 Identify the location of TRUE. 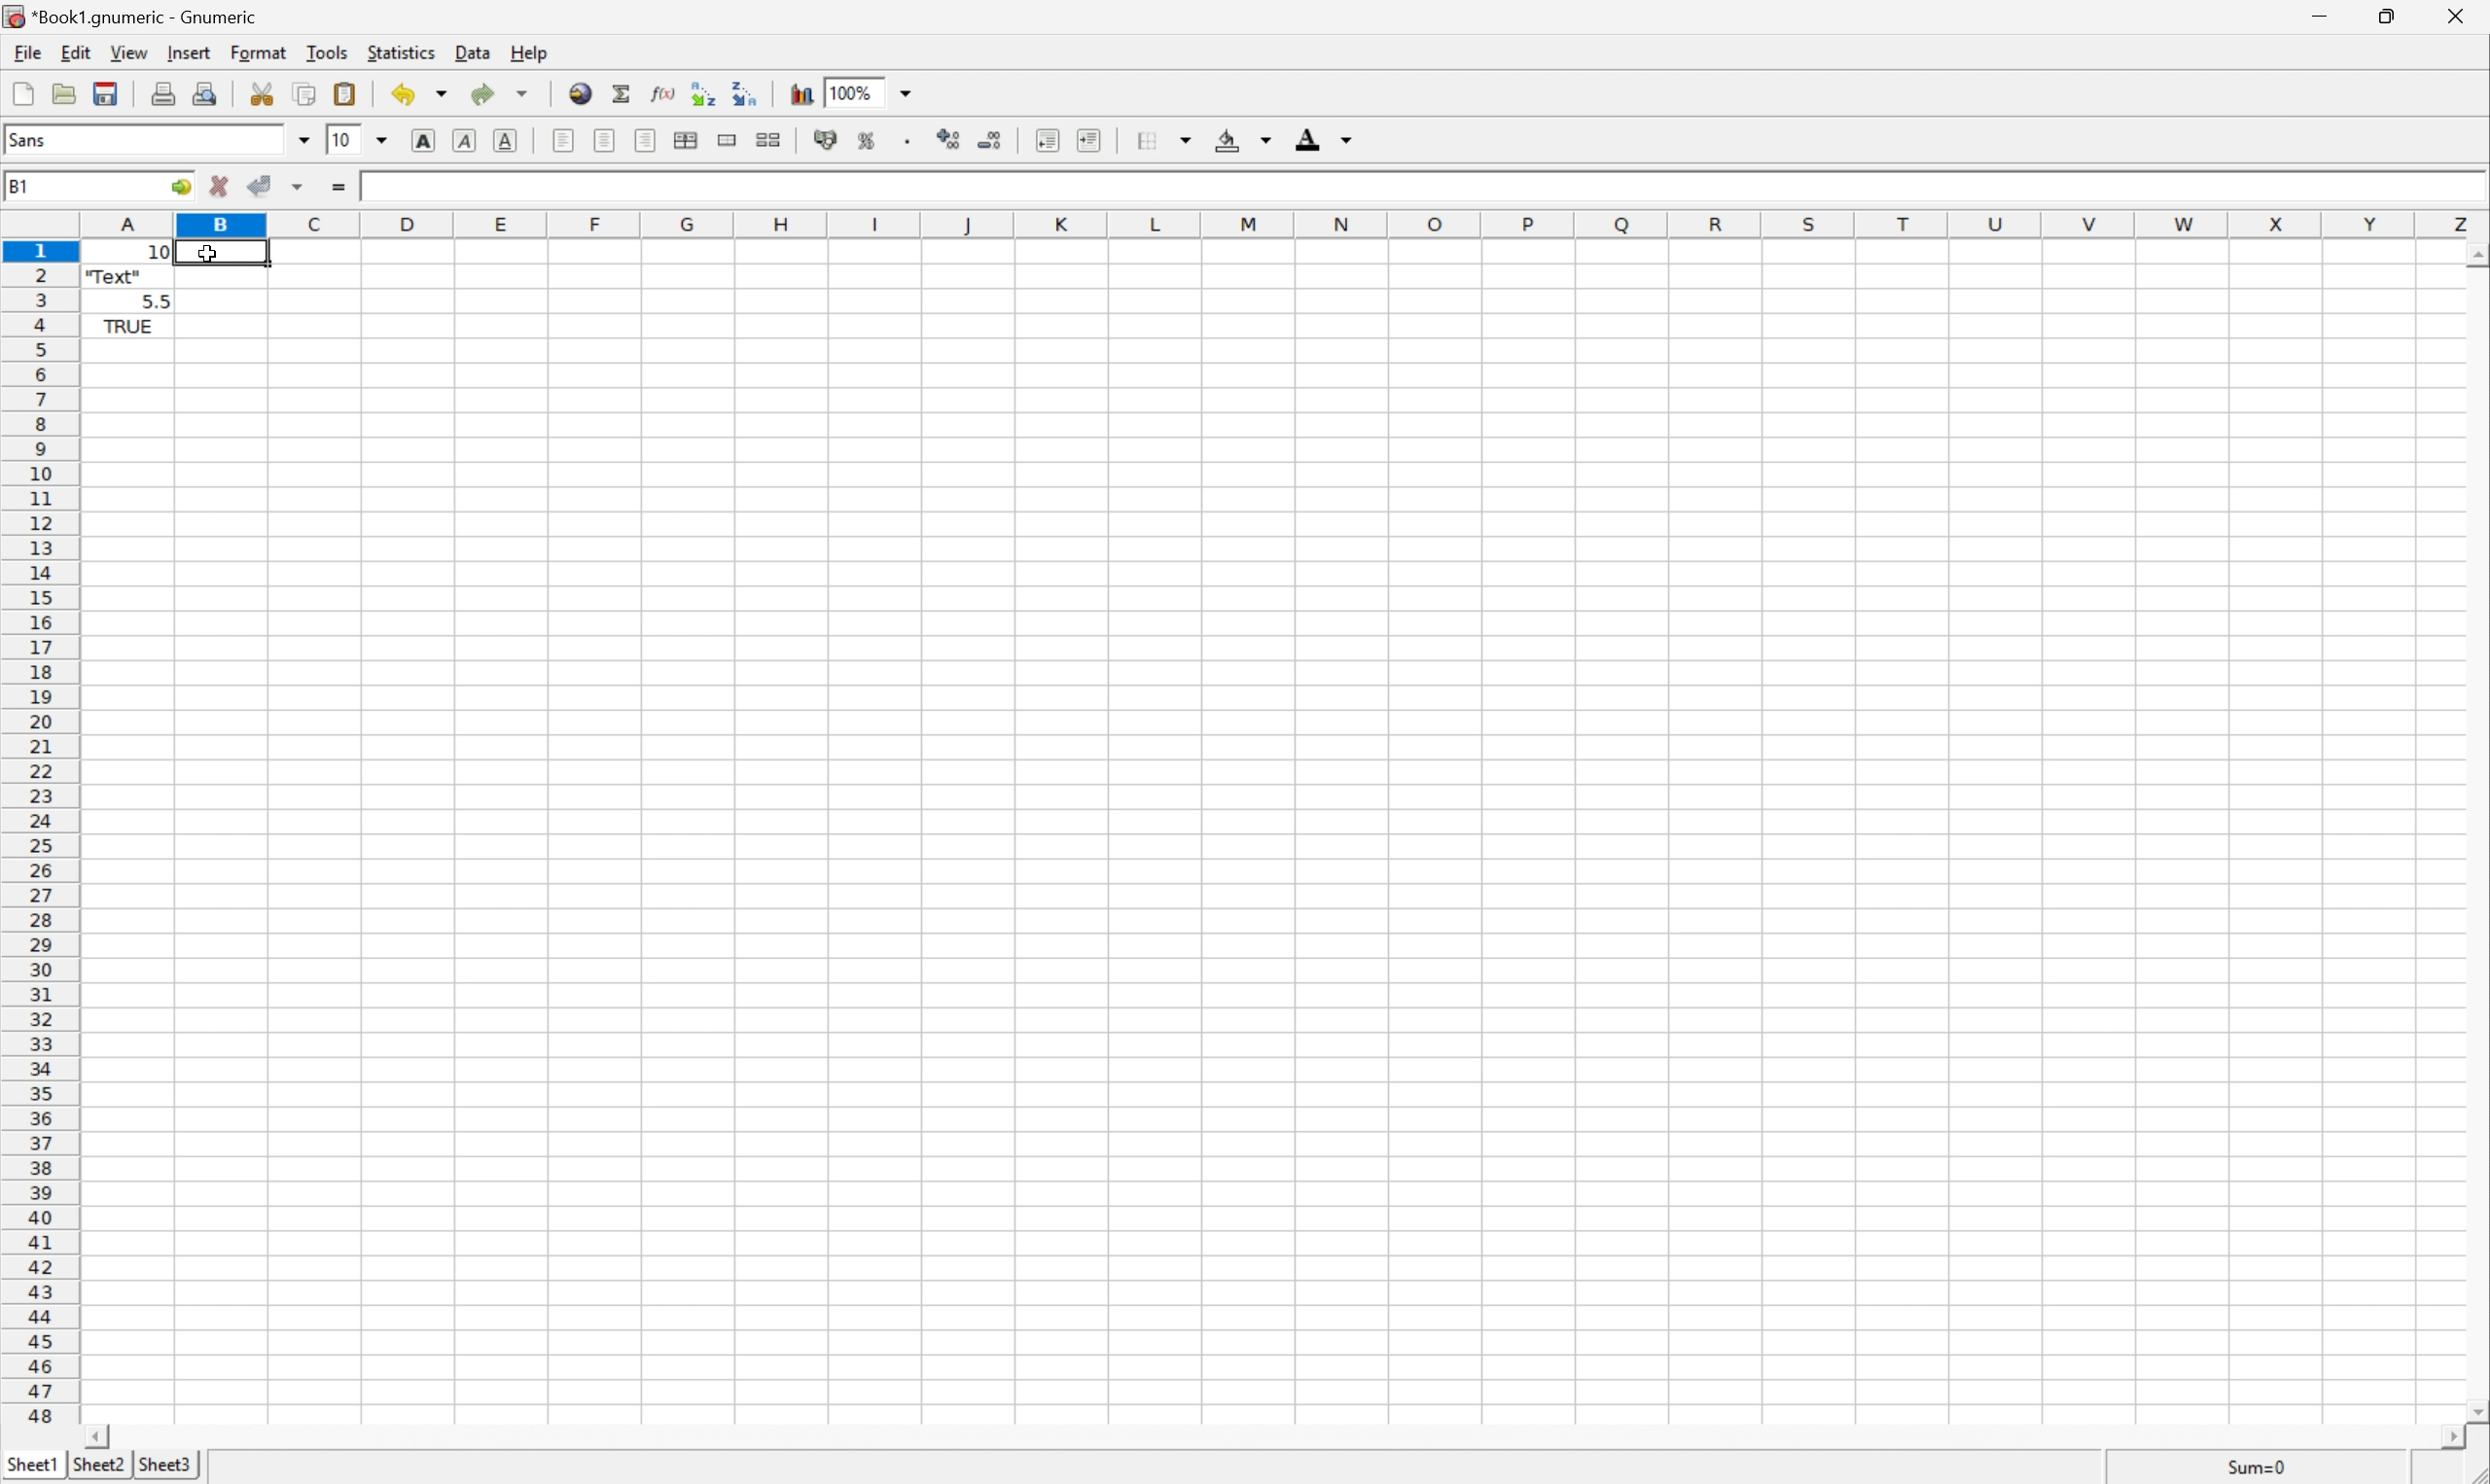
(128, 329).